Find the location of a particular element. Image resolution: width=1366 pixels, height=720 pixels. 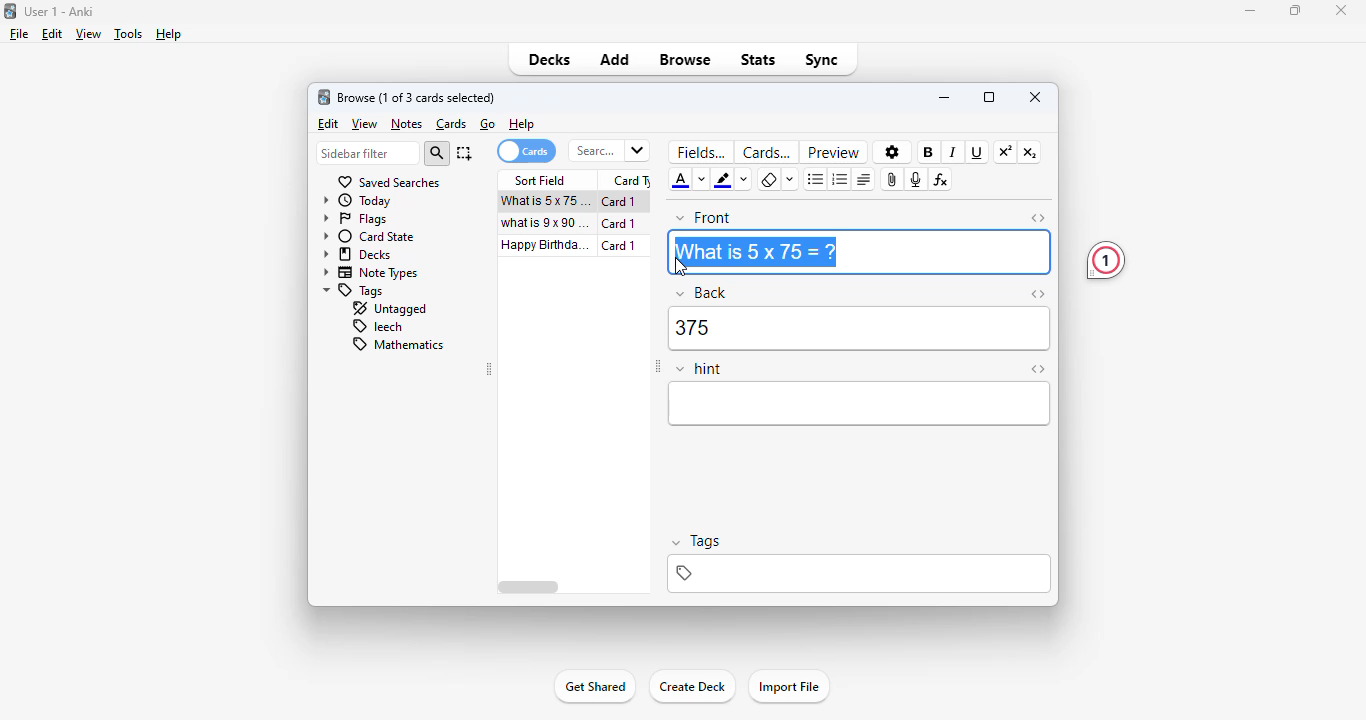

cards is located at coordinates (451, 125).